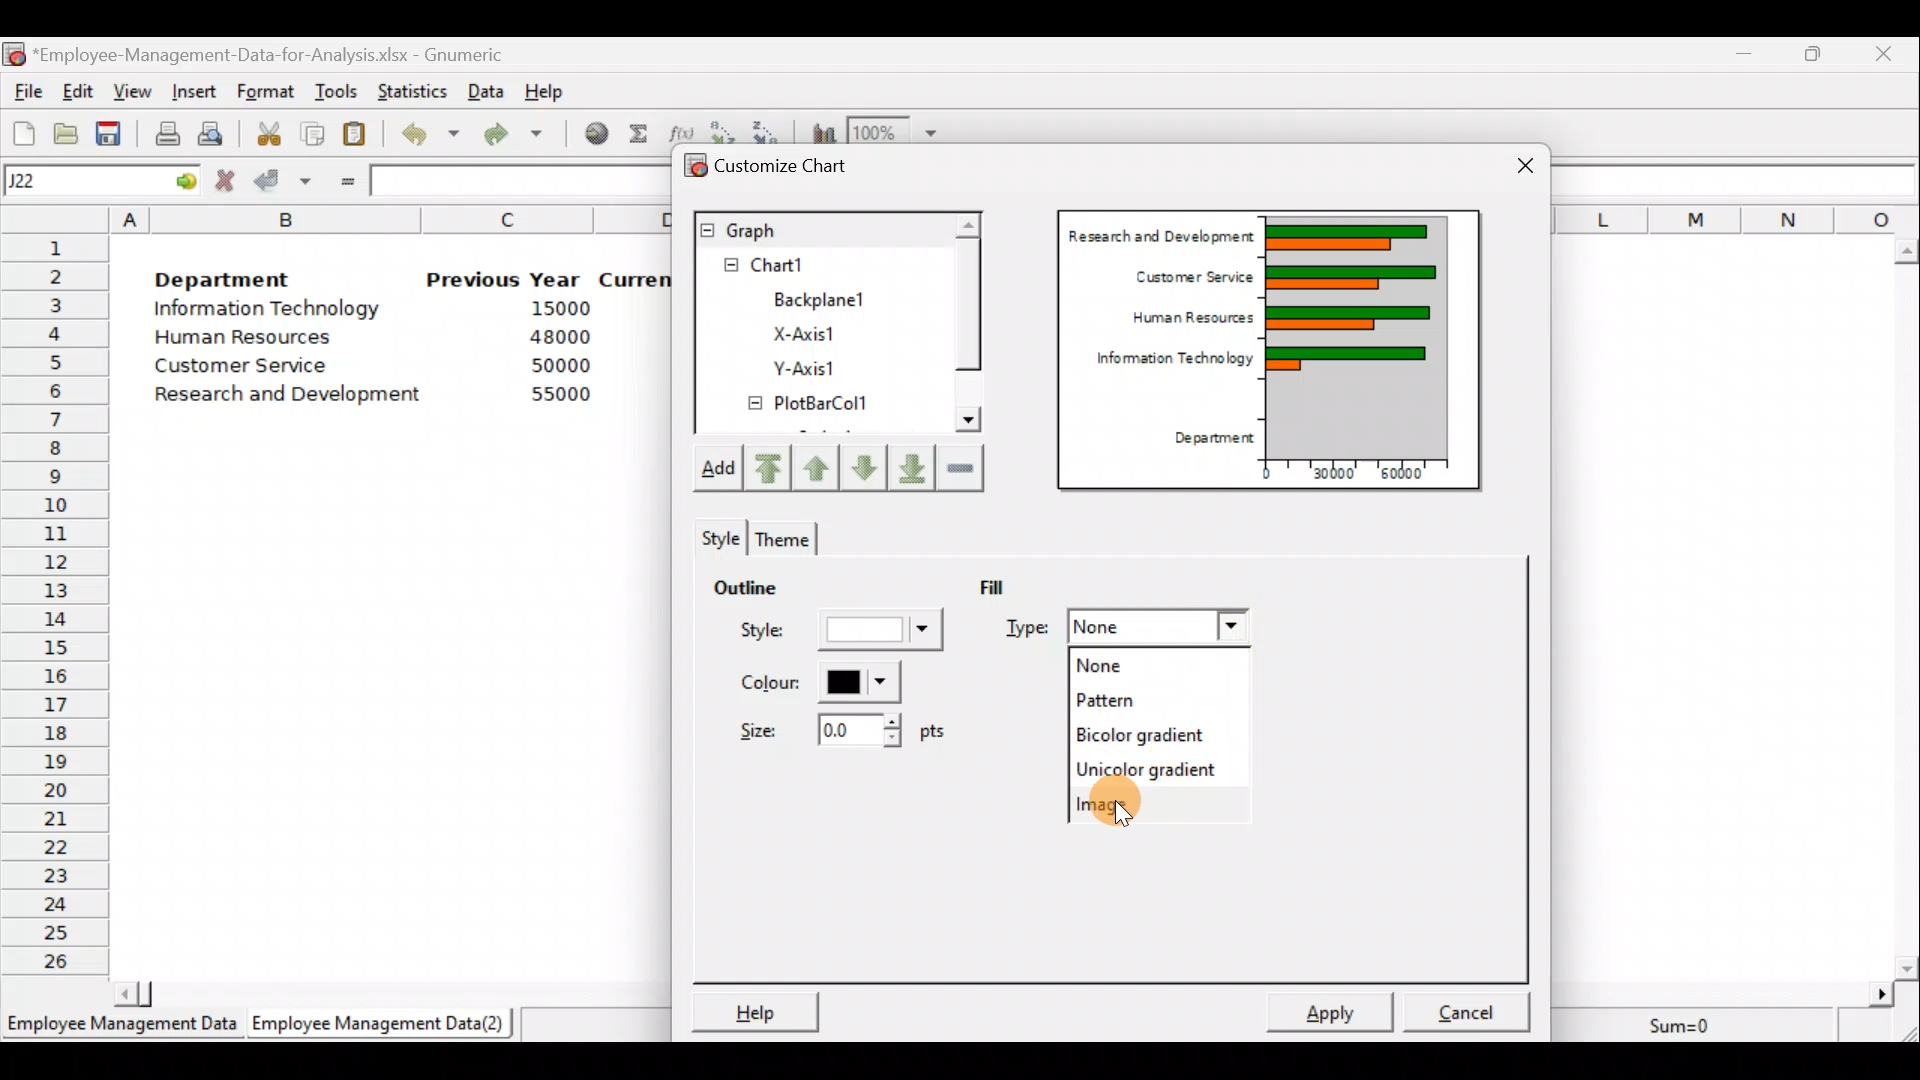  Describe the element at coordinates (344, 182) in the screenshot. I see `Enter formula` at that location.